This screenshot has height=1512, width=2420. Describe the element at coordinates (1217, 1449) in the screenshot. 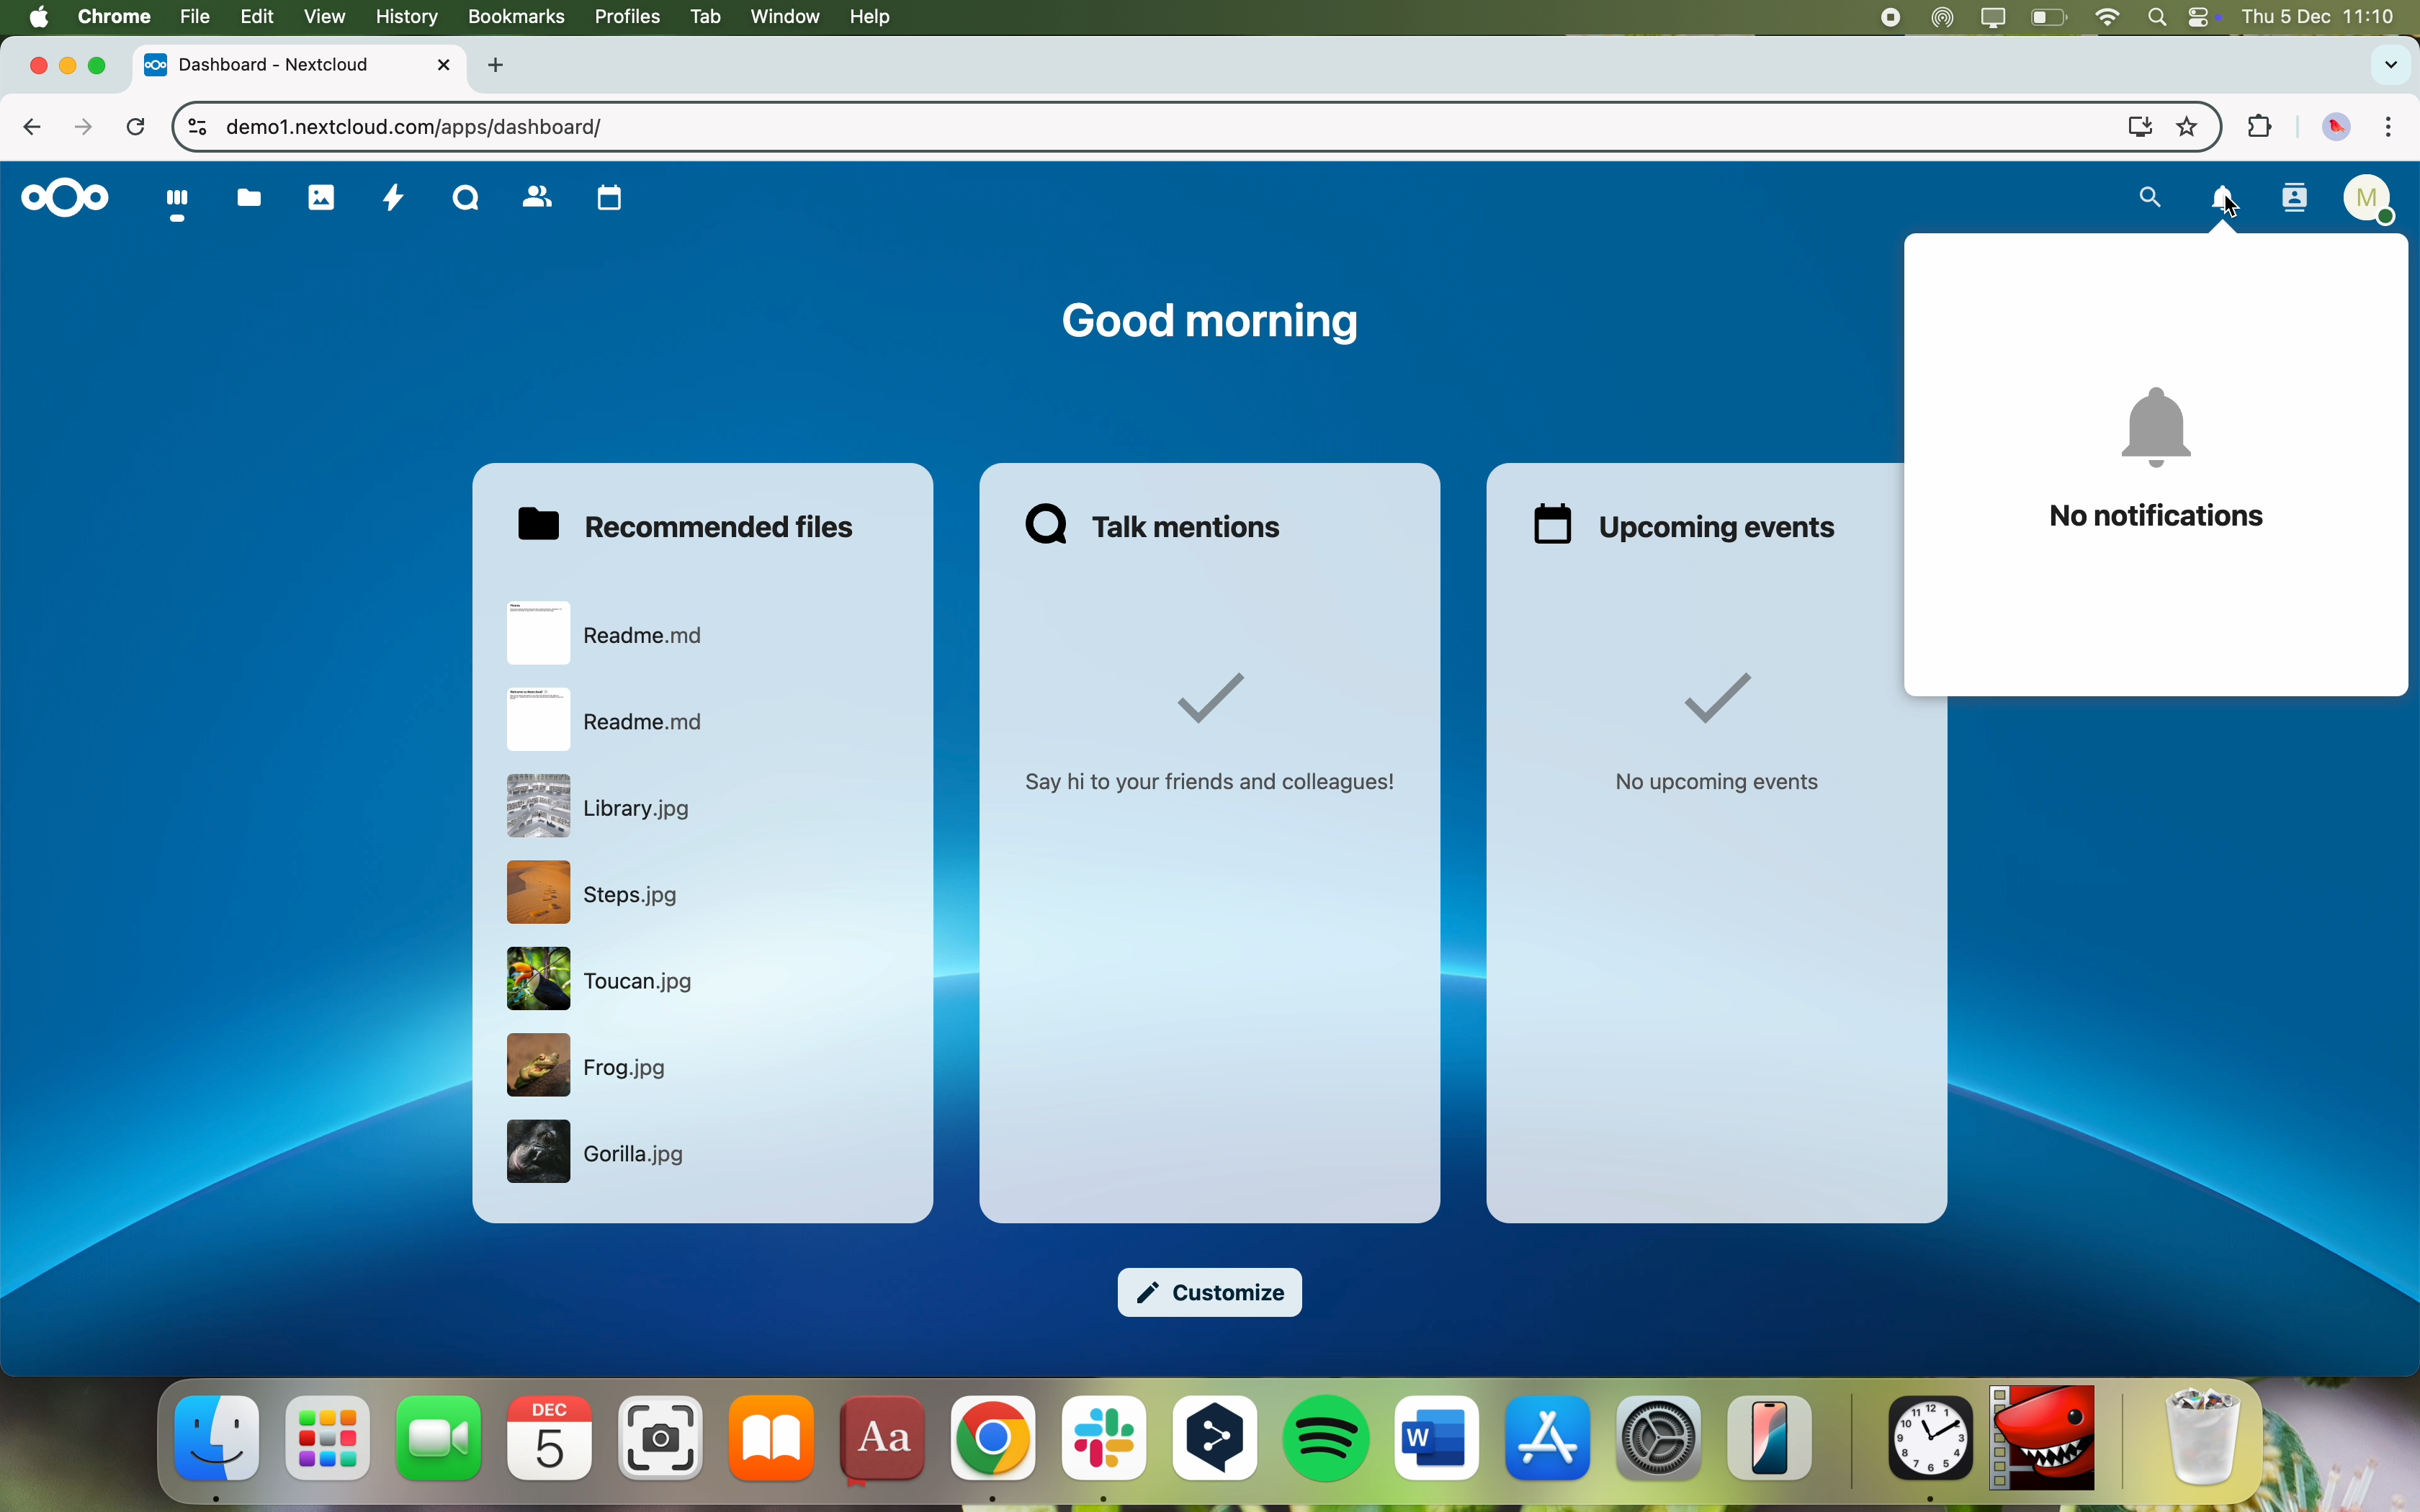

I see `DeepL` at that location.